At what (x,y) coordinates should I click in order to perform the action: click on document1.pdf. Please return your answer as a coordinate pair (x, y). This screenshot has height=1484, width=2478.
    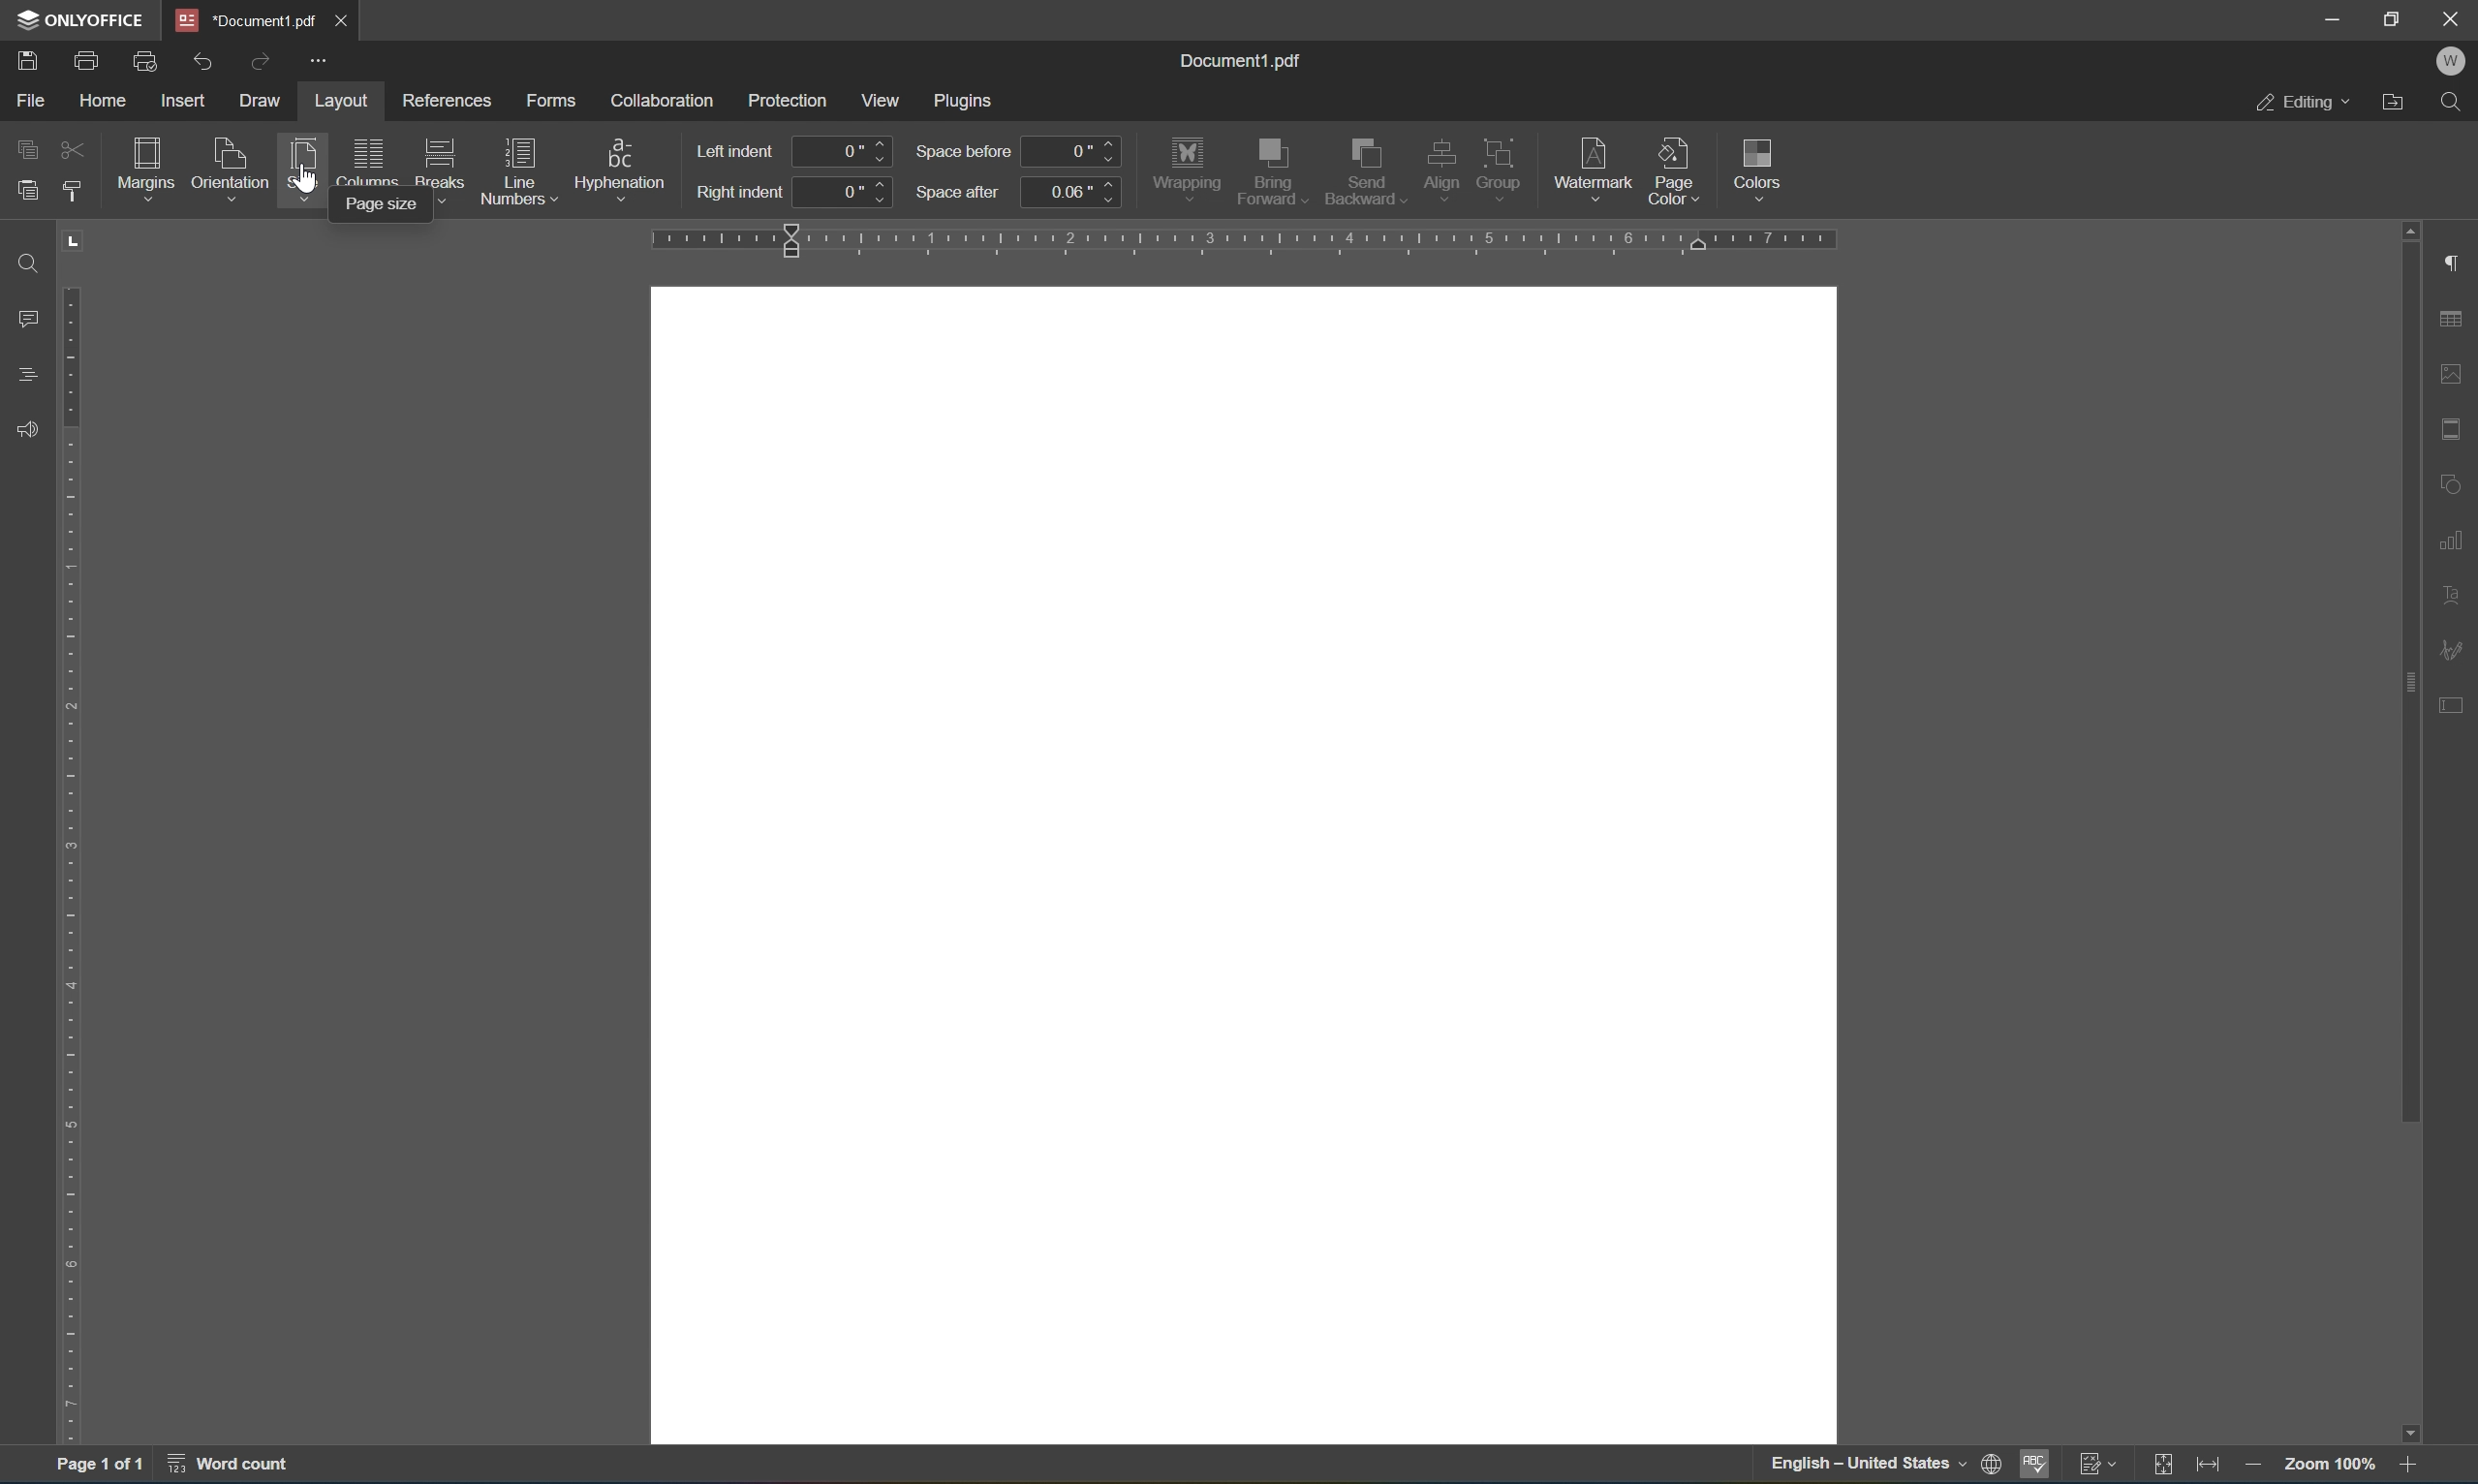
    Looking at the image, I should click on (1245, 60).